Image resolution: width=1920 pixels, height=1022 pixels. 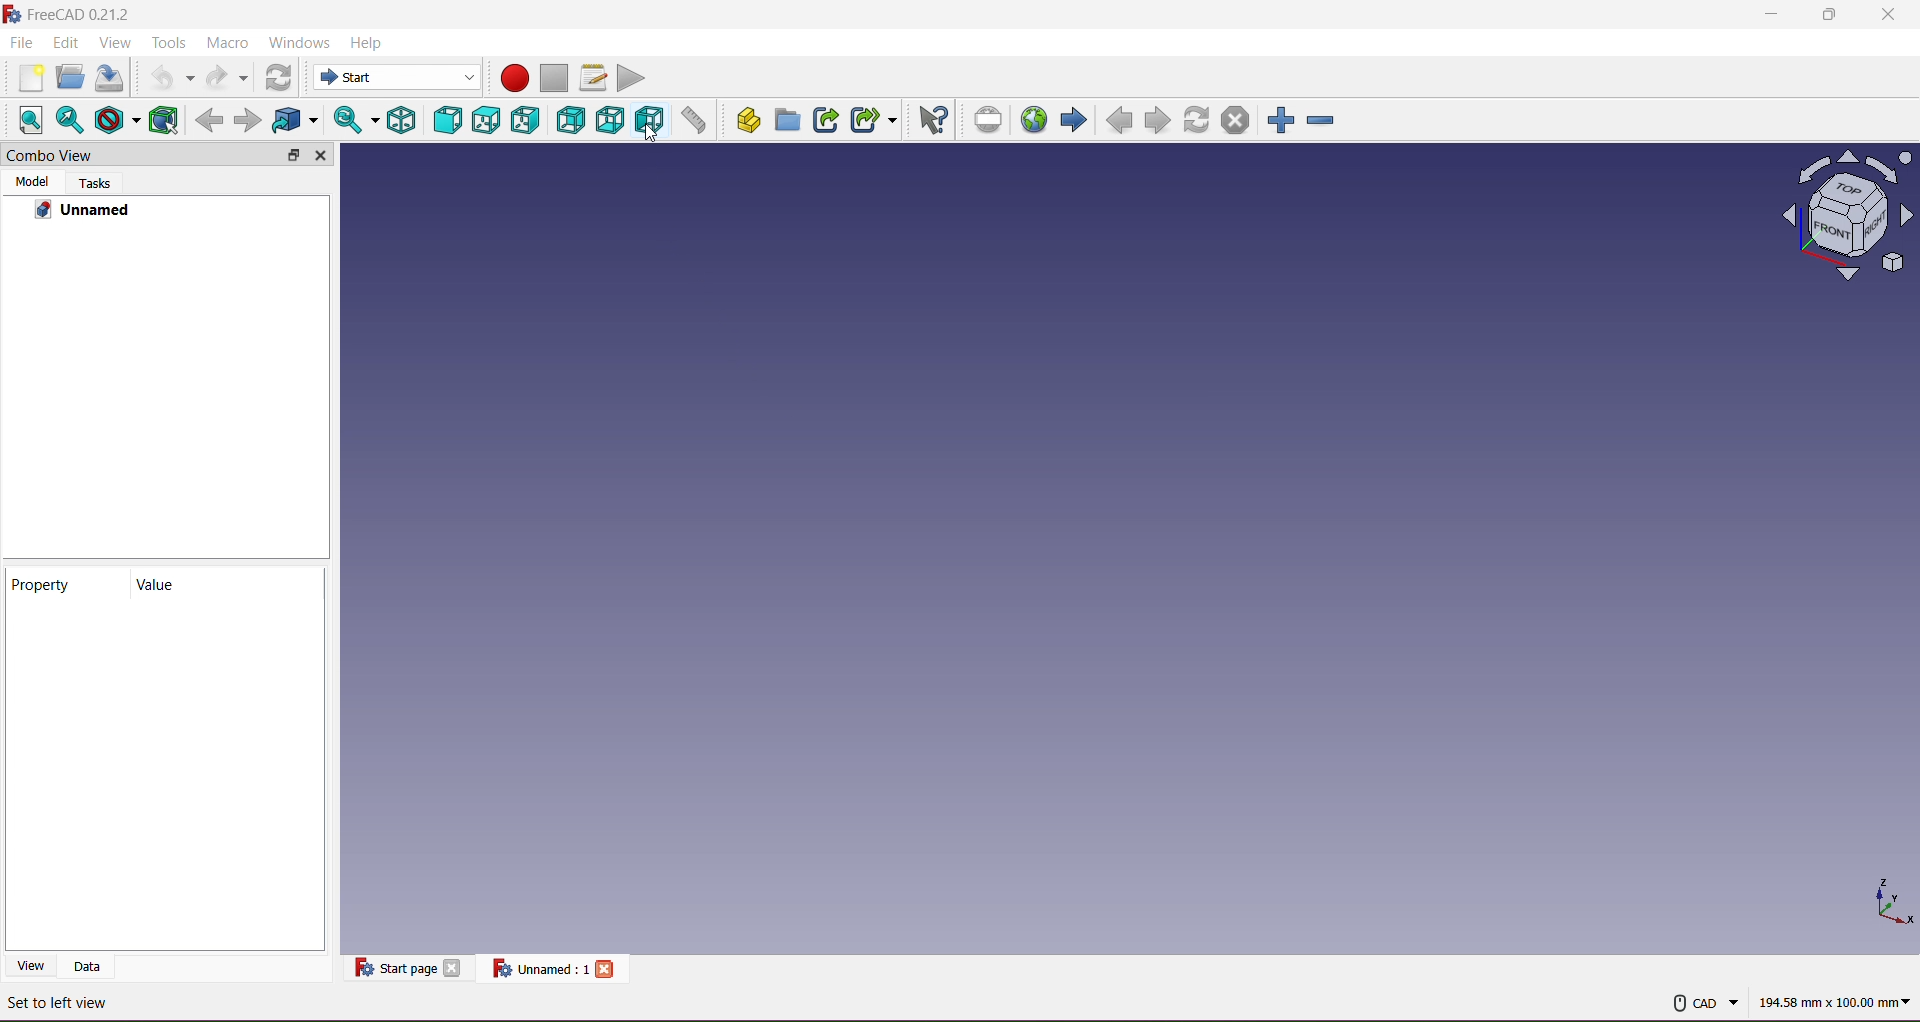 I want to click on Draw Style, so click(x=117, y=122).